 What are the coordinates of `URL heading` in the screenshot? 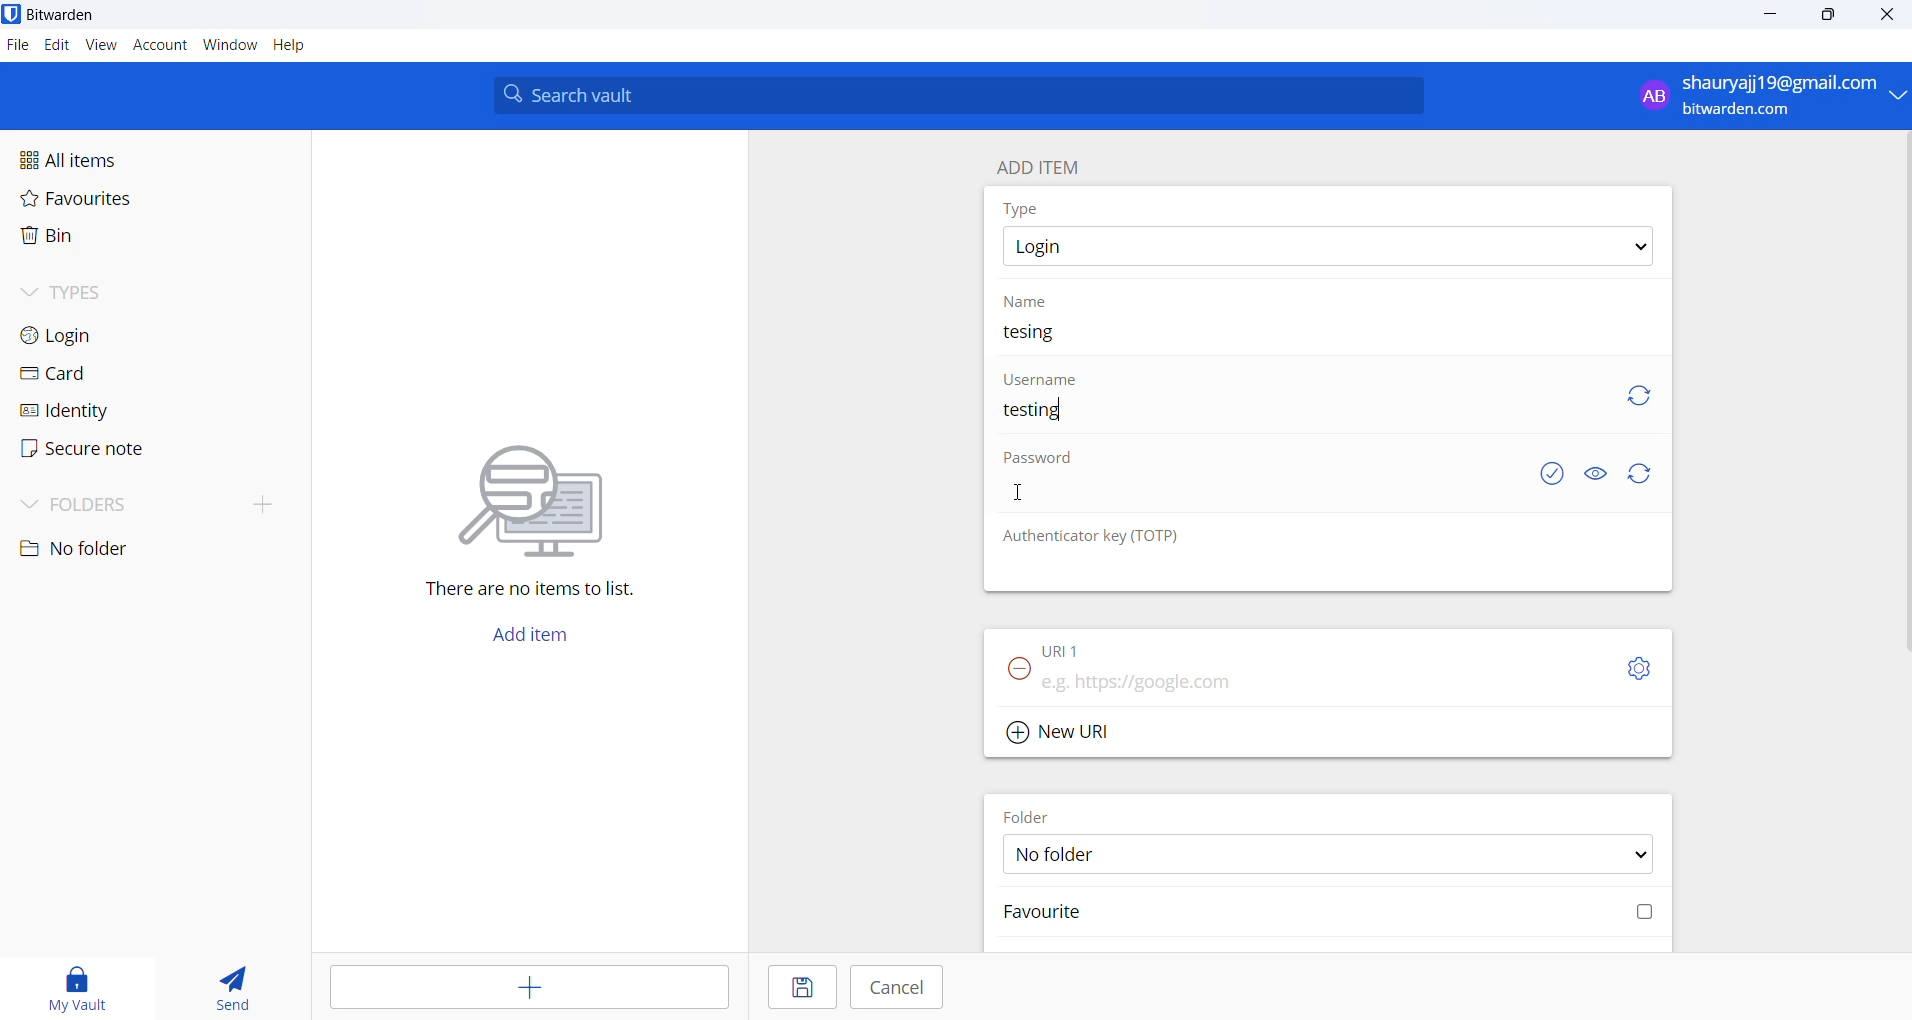 It's located at (1068, 646).